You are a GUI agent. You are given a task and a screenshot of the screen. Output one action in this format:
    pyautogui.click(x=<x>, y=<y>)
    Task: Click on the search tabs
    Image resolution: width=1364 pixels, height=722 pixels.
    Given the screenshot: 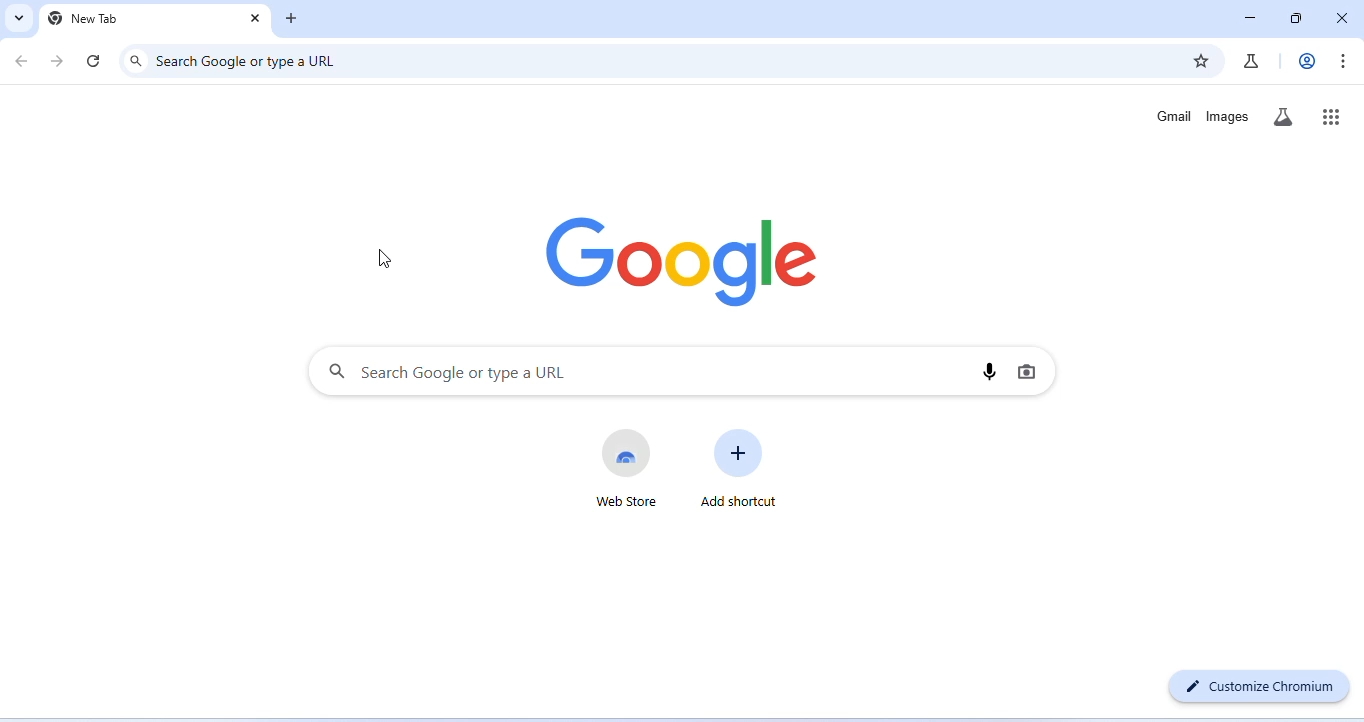 What is the action you would take?
    pyautogui.click(x=20, y=18)
    